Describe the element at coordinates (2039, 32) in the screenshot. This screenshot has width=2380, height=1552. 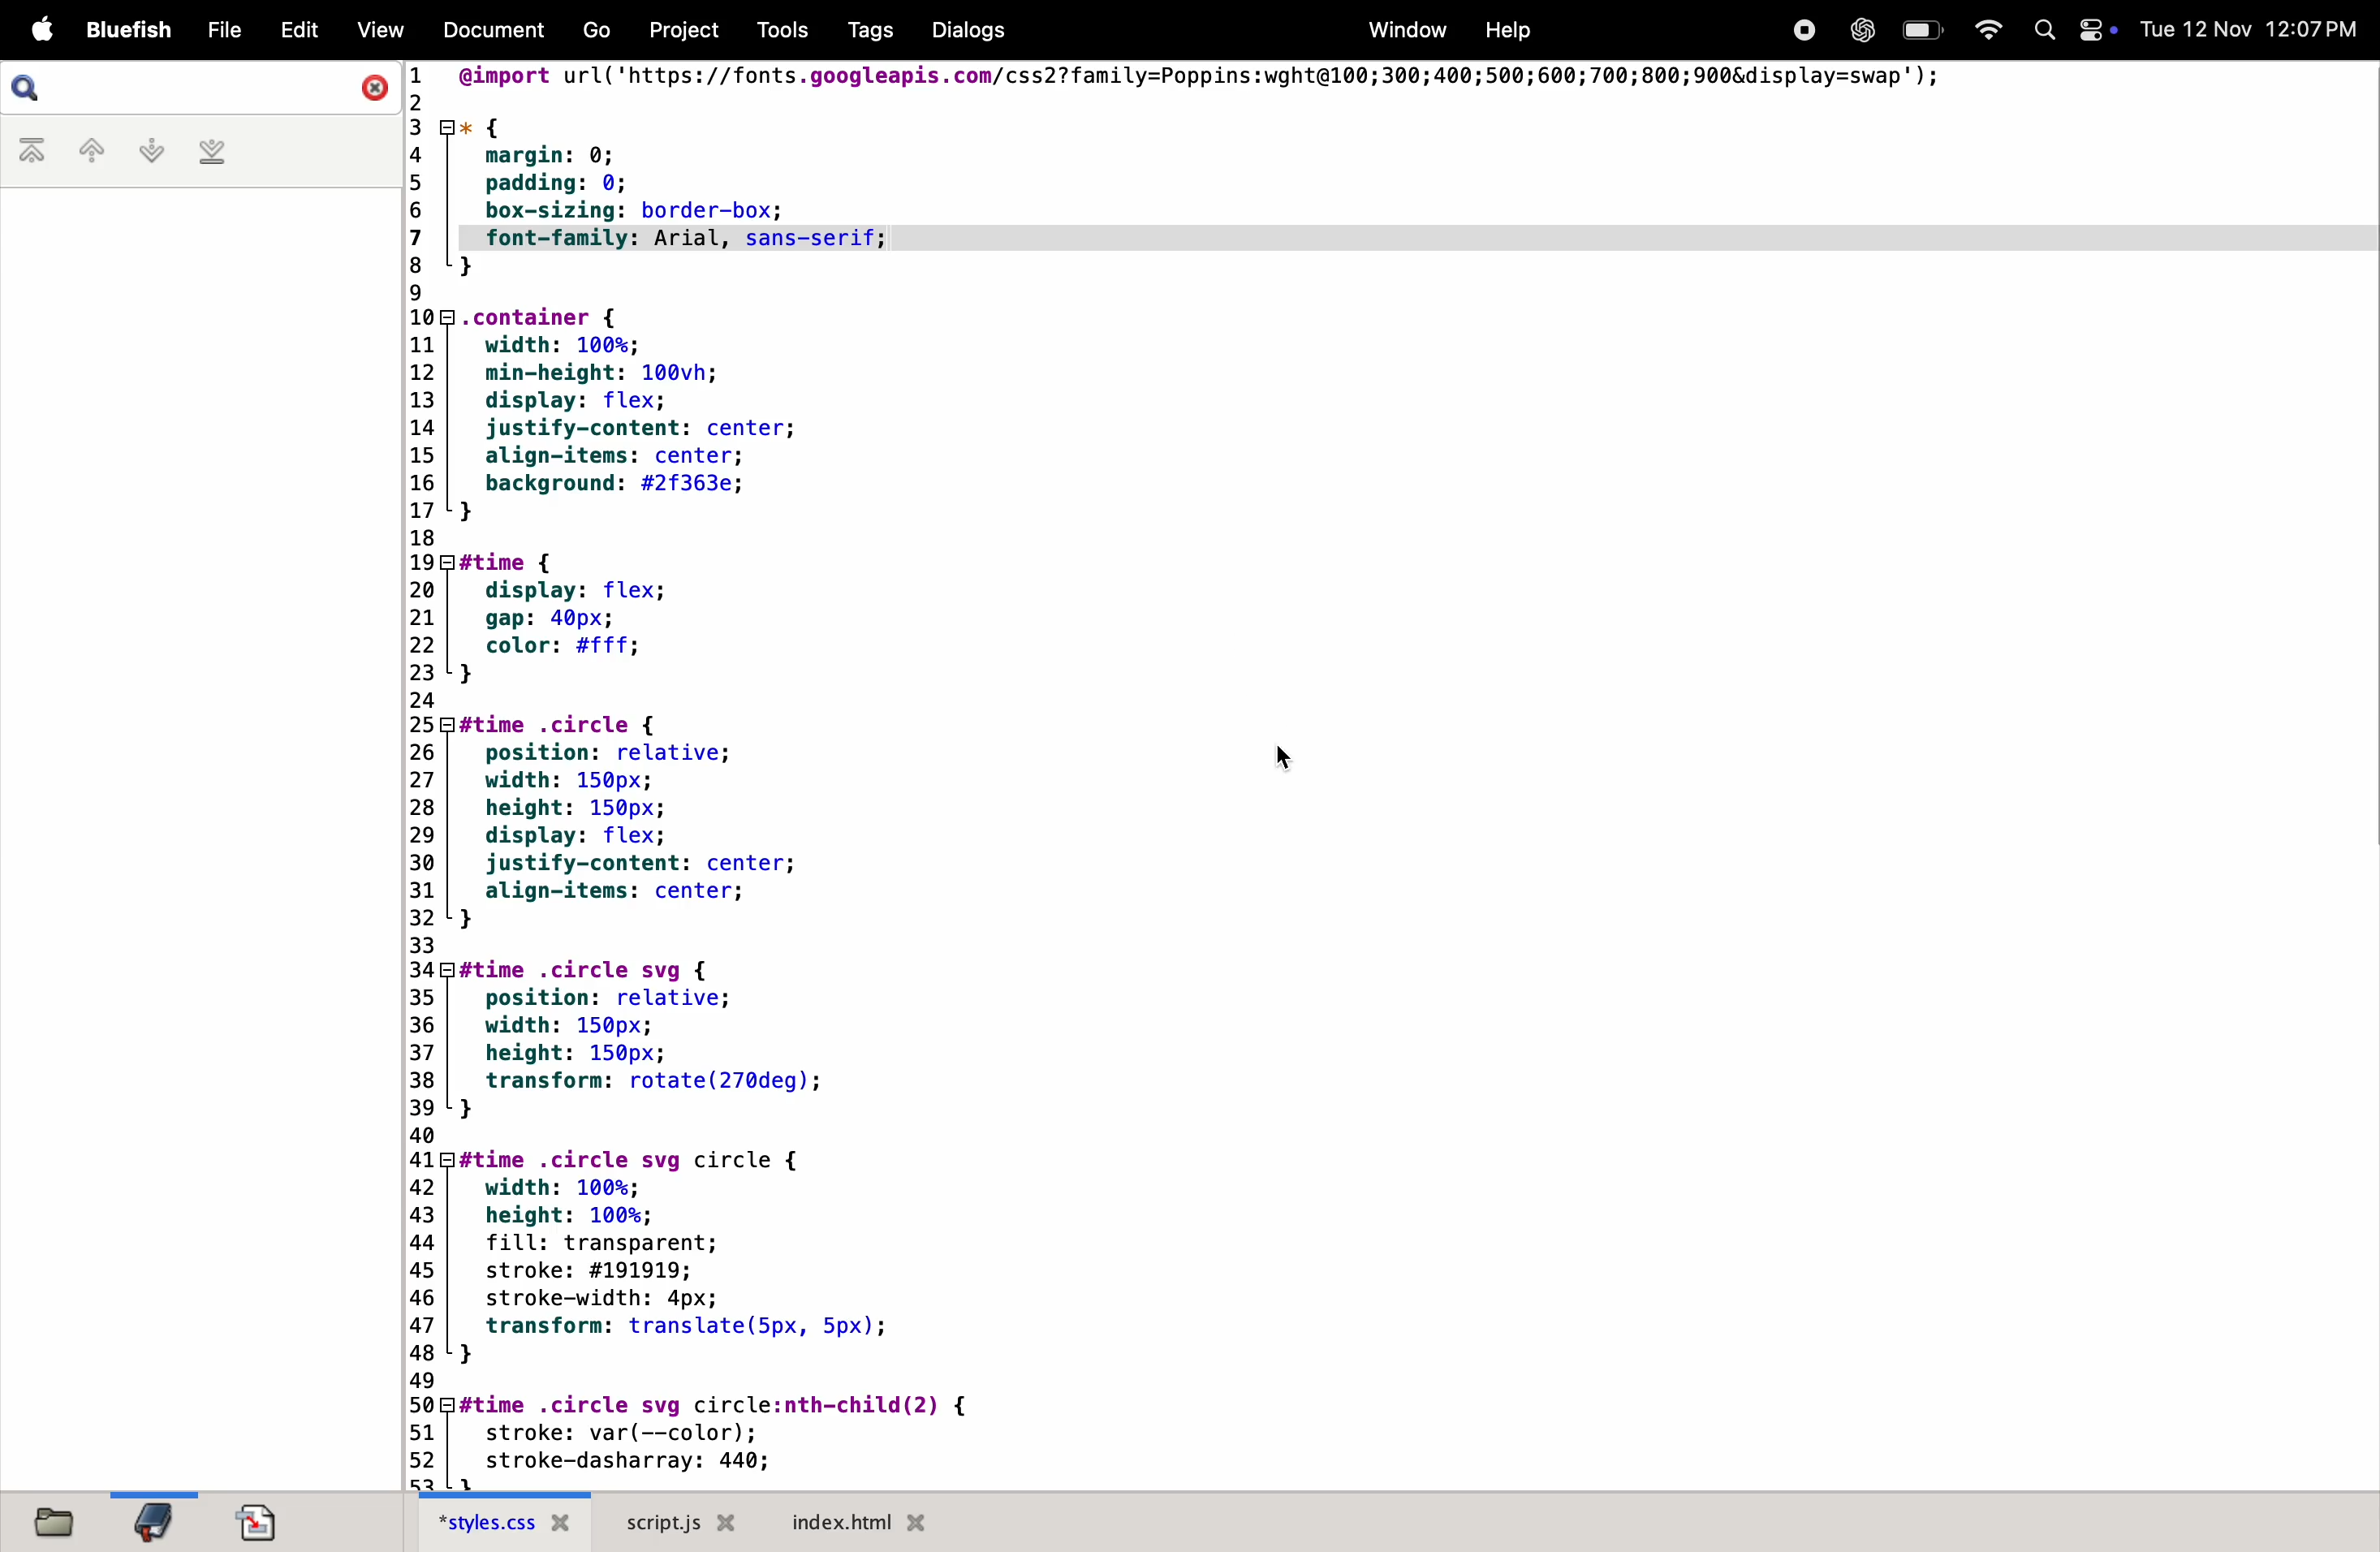
I see `Spotlight` at that location.